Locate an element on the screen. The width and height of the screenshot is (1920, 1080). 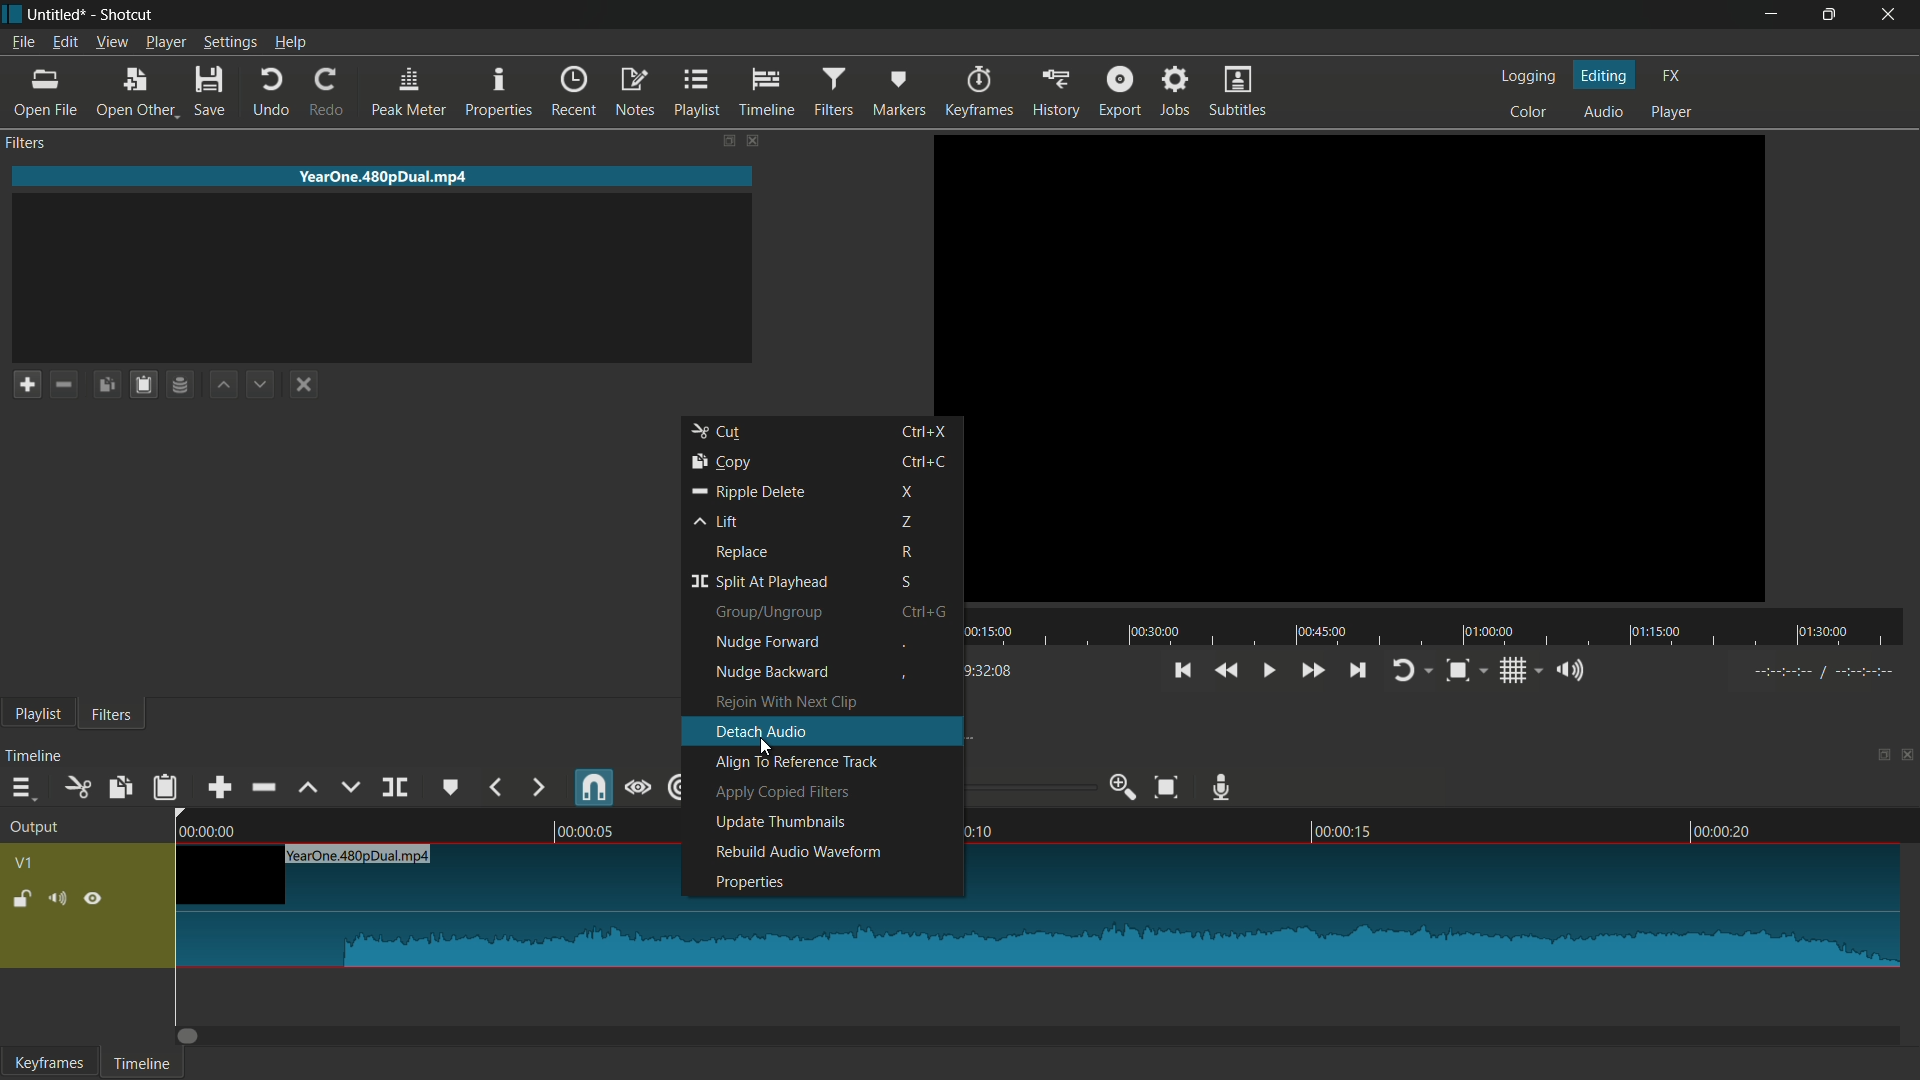
move filter down is located at coordinates (262, 383).